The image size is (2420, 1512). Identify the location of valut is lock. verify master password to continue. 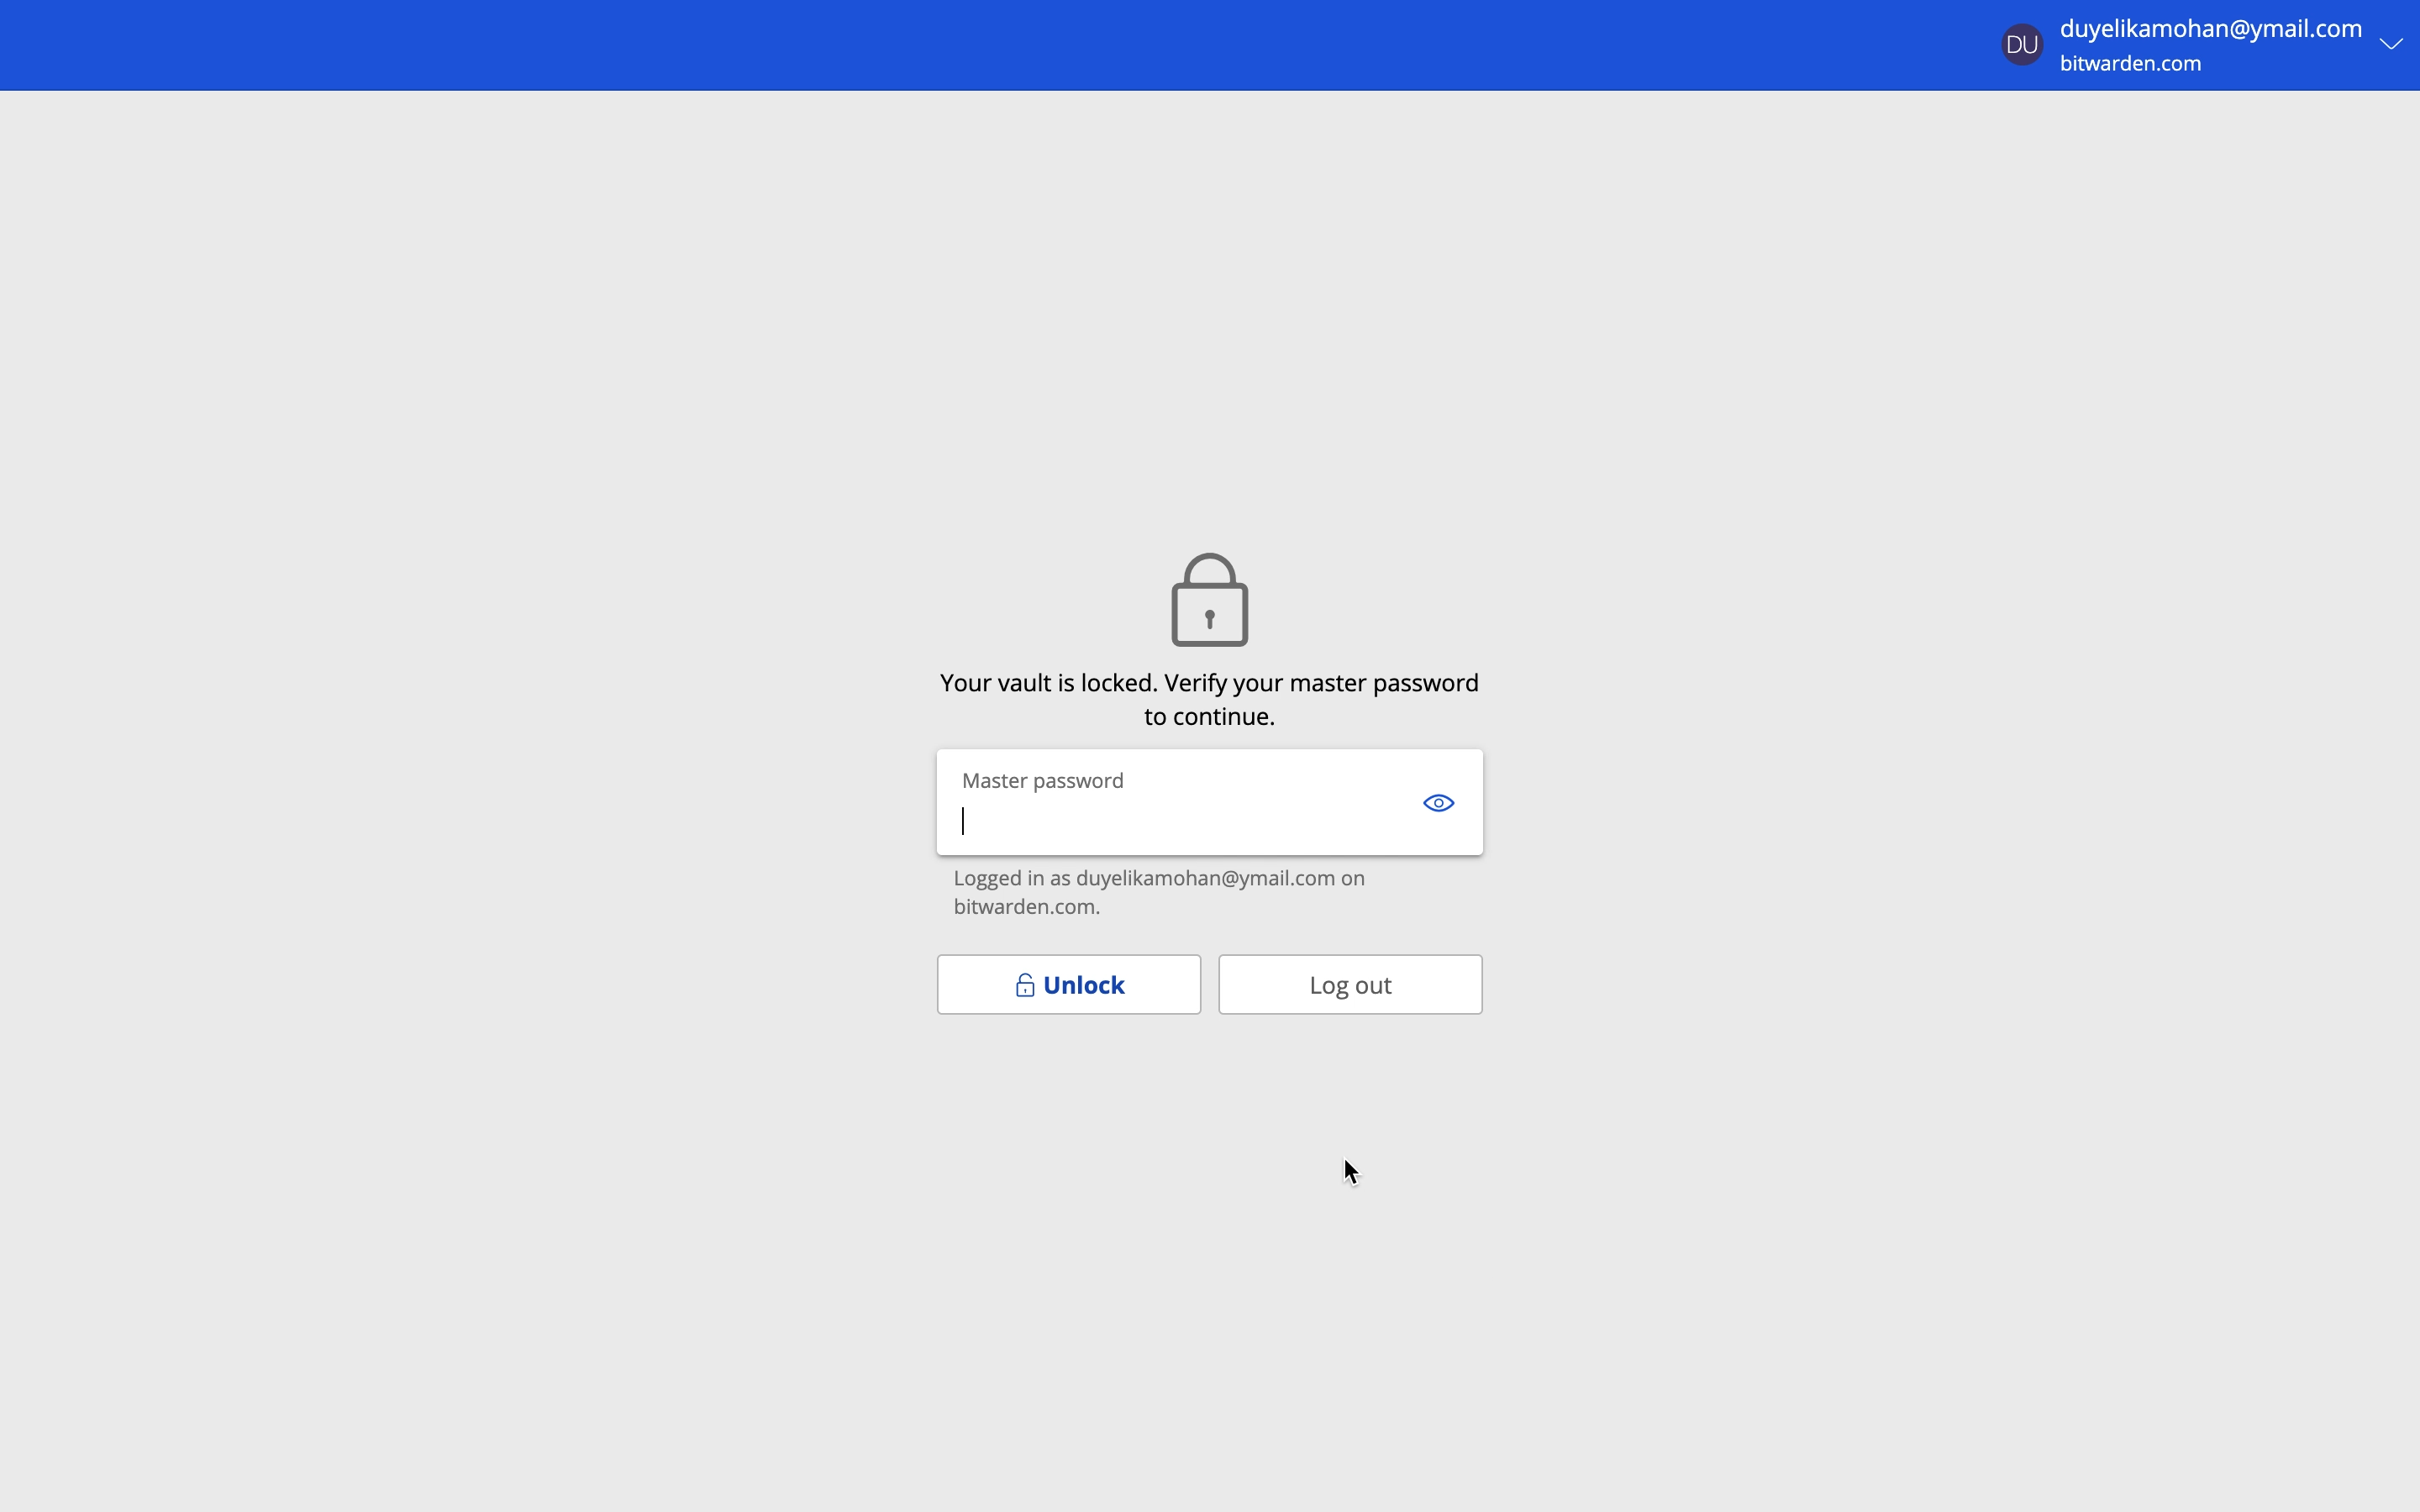
(1213, 696).